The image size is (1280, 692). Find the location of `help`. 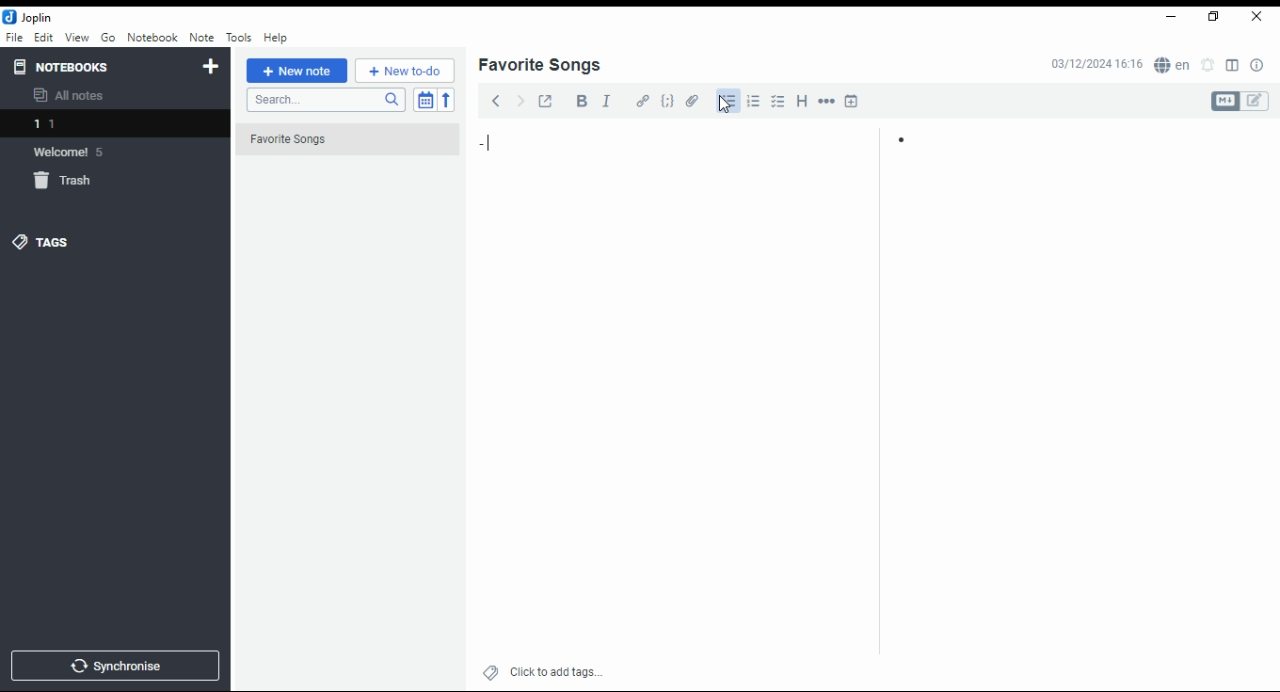

help is located at coordinates (275, 38).